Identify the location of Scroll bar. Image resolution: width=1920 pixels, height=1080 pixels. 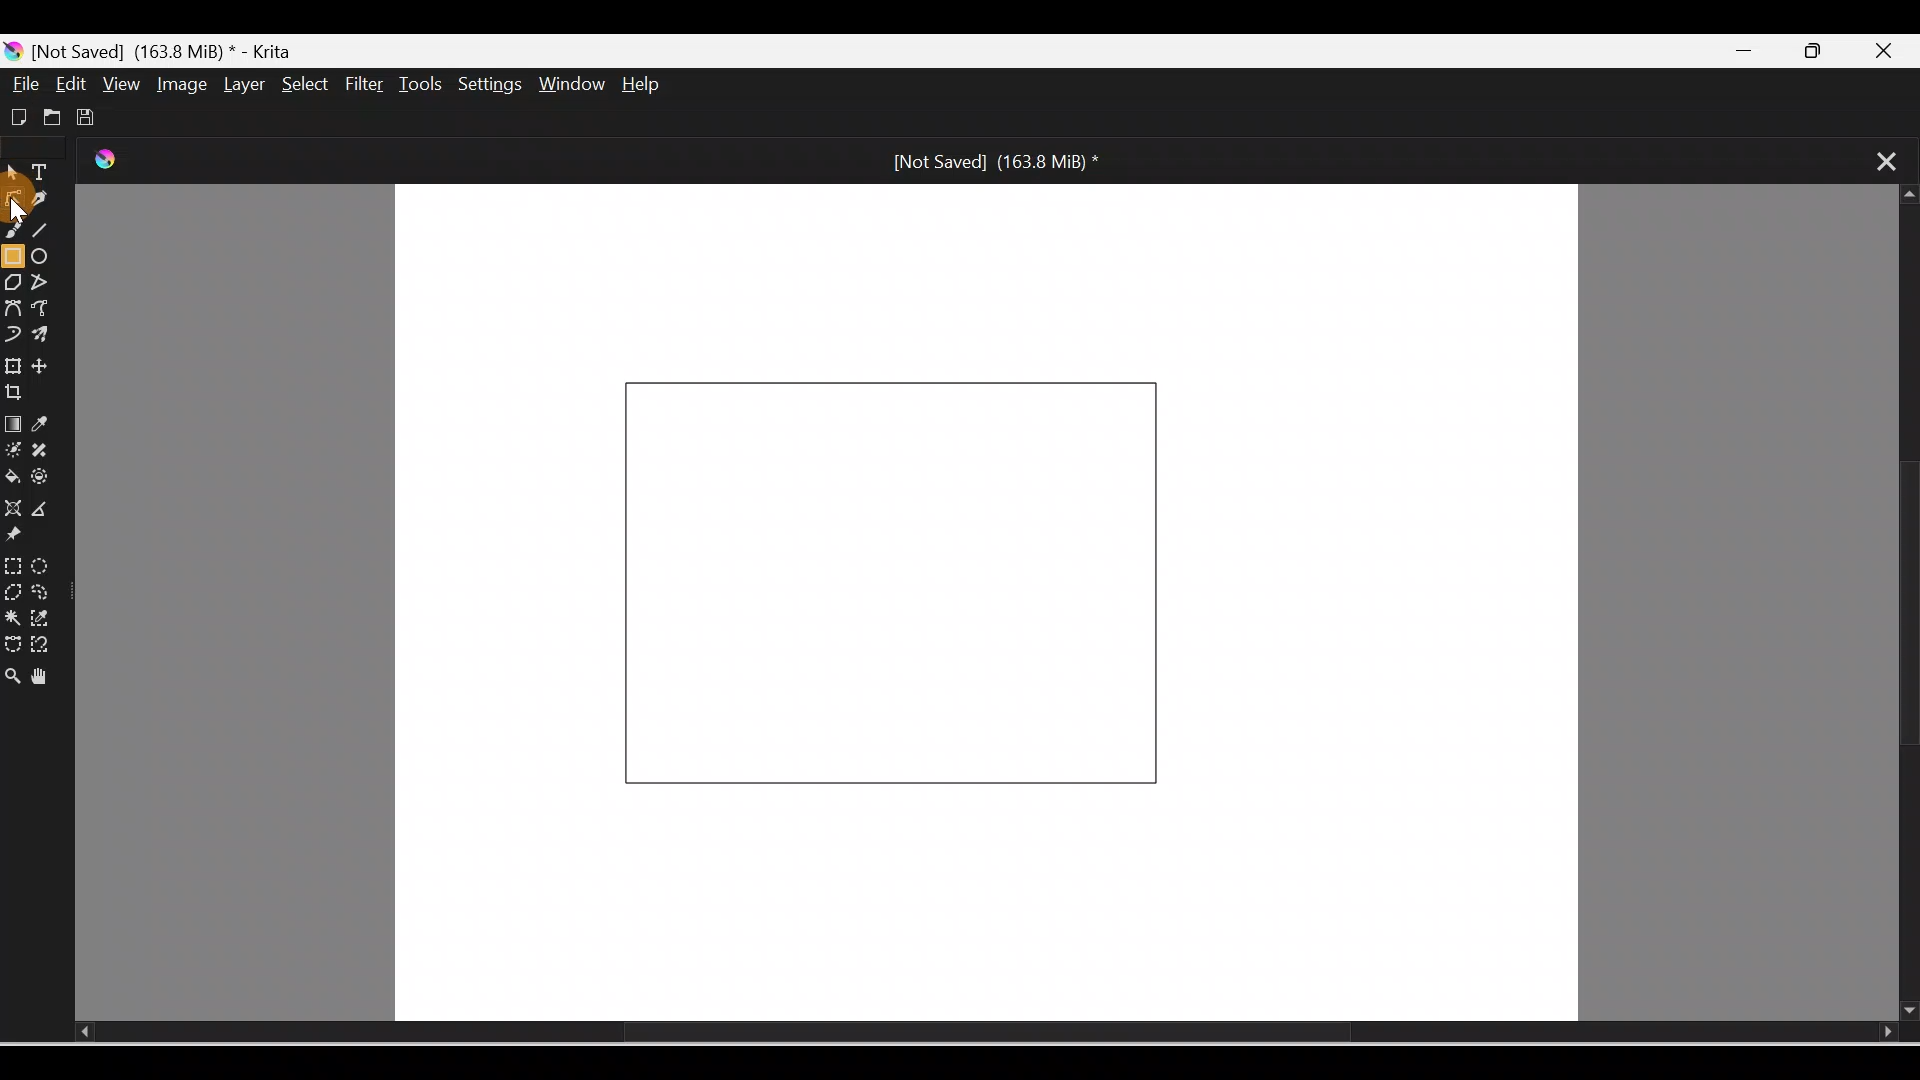
(956, 1033).